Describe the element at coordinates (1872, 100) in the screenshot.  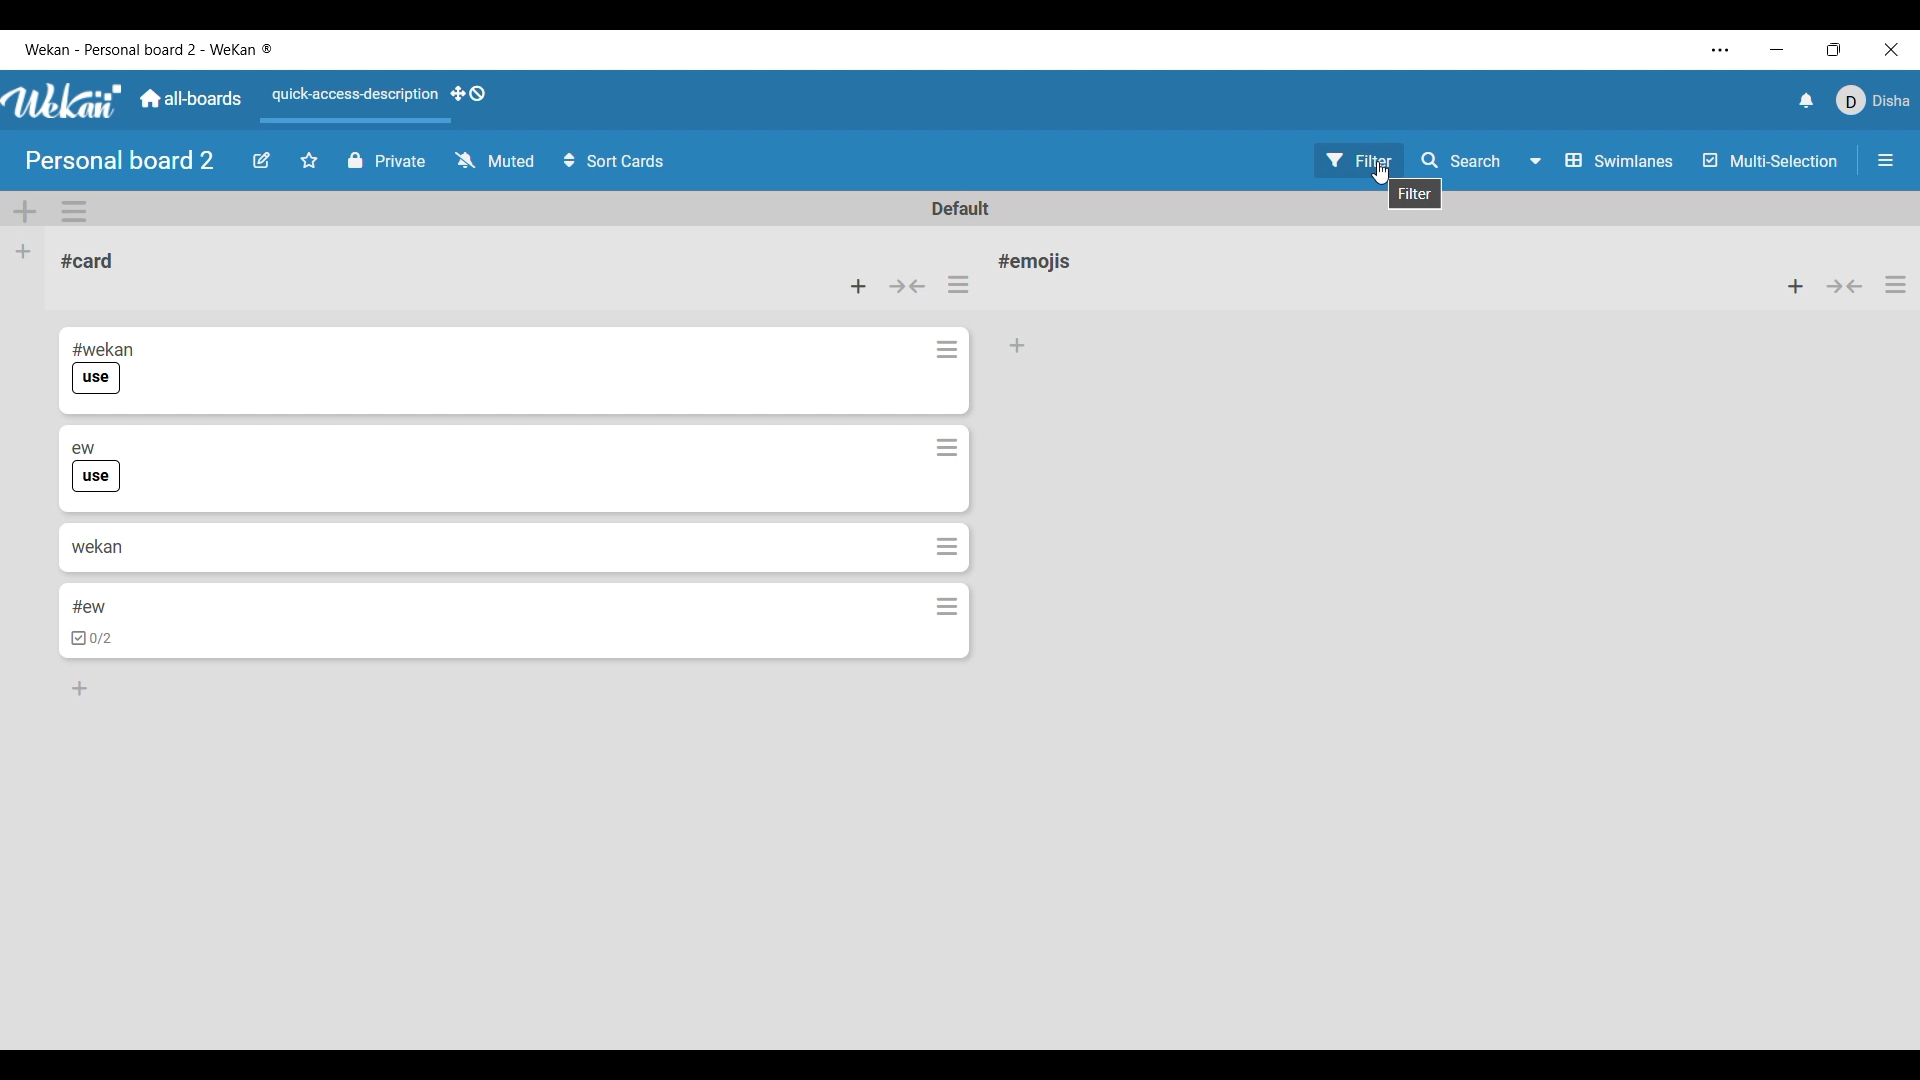
I see `Current account` at that location.